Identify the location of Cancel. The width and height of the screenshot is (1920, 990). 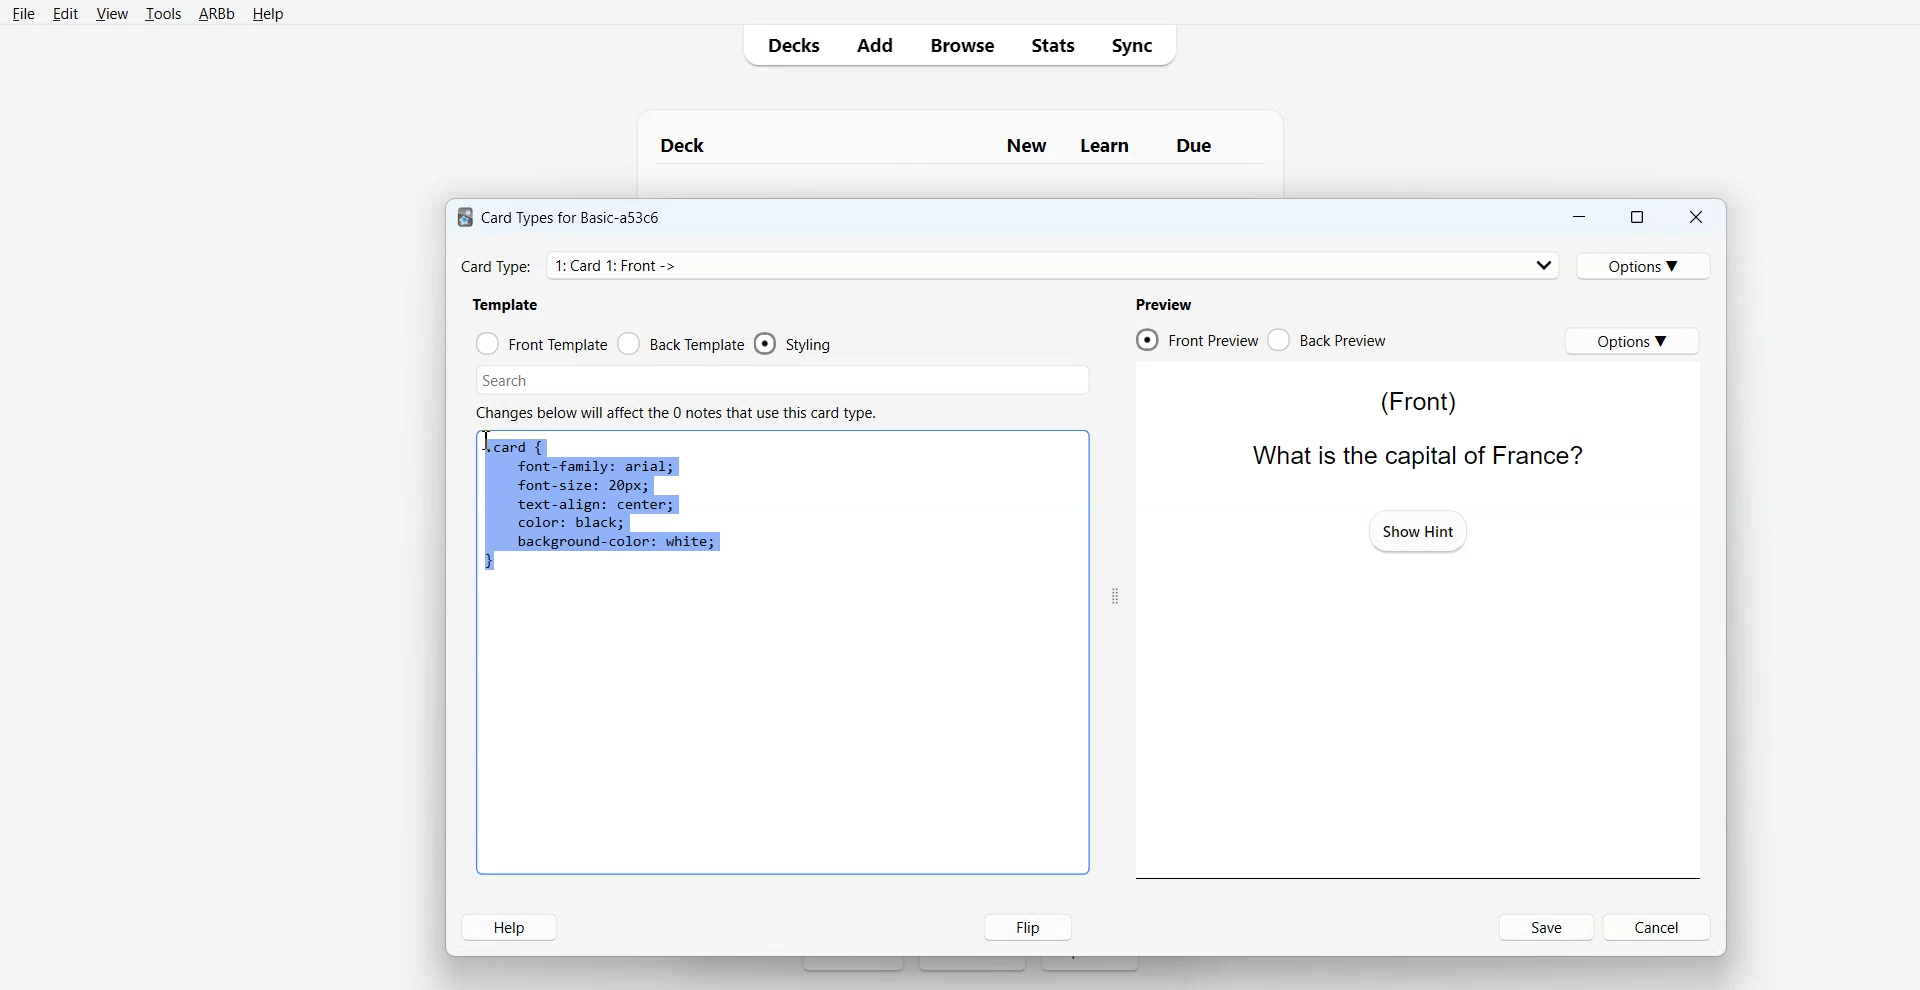
(1660, 926).